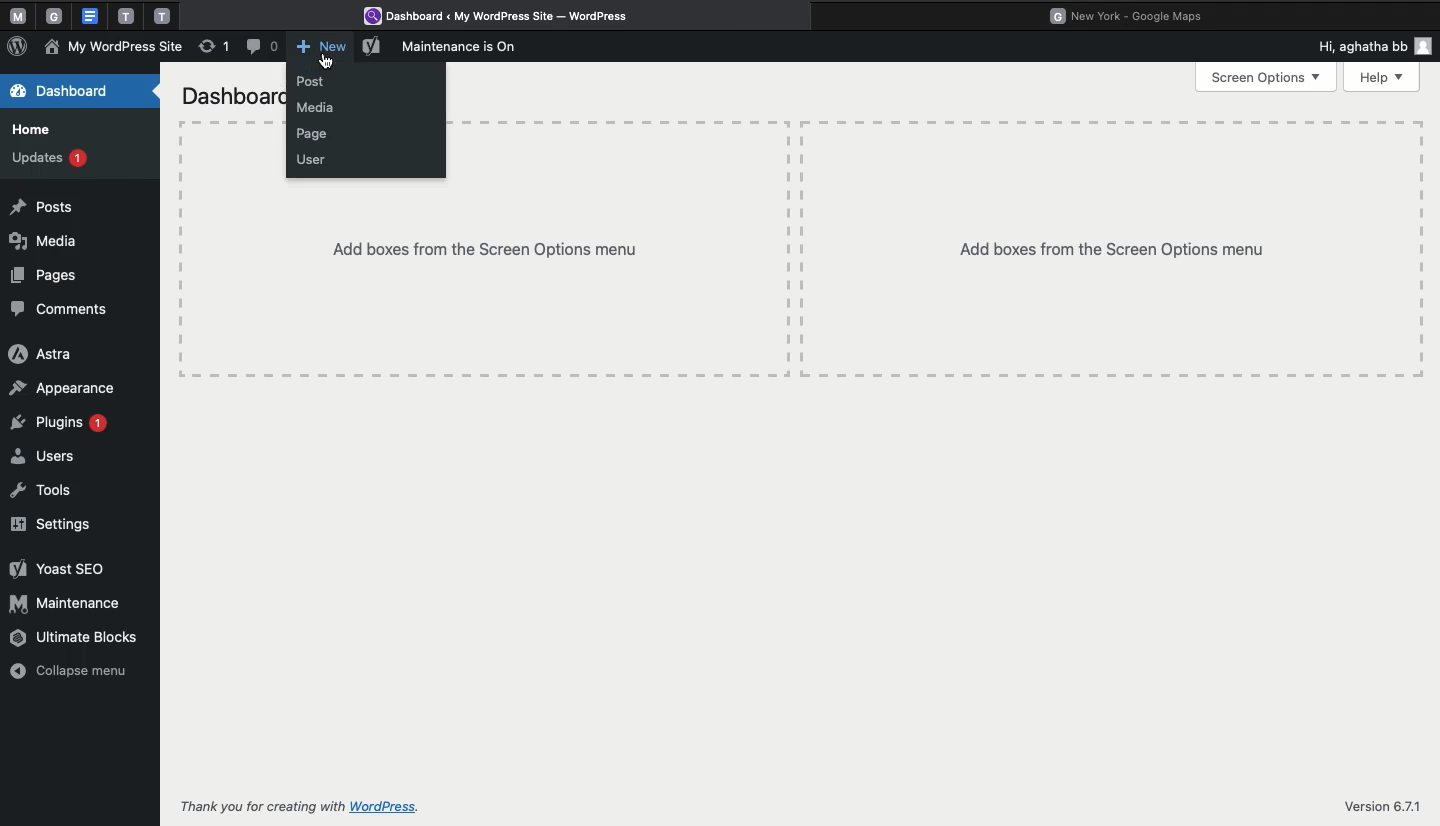 This screenshot has height=826, width=1440. I want to click on cursor, so click(327, 61).